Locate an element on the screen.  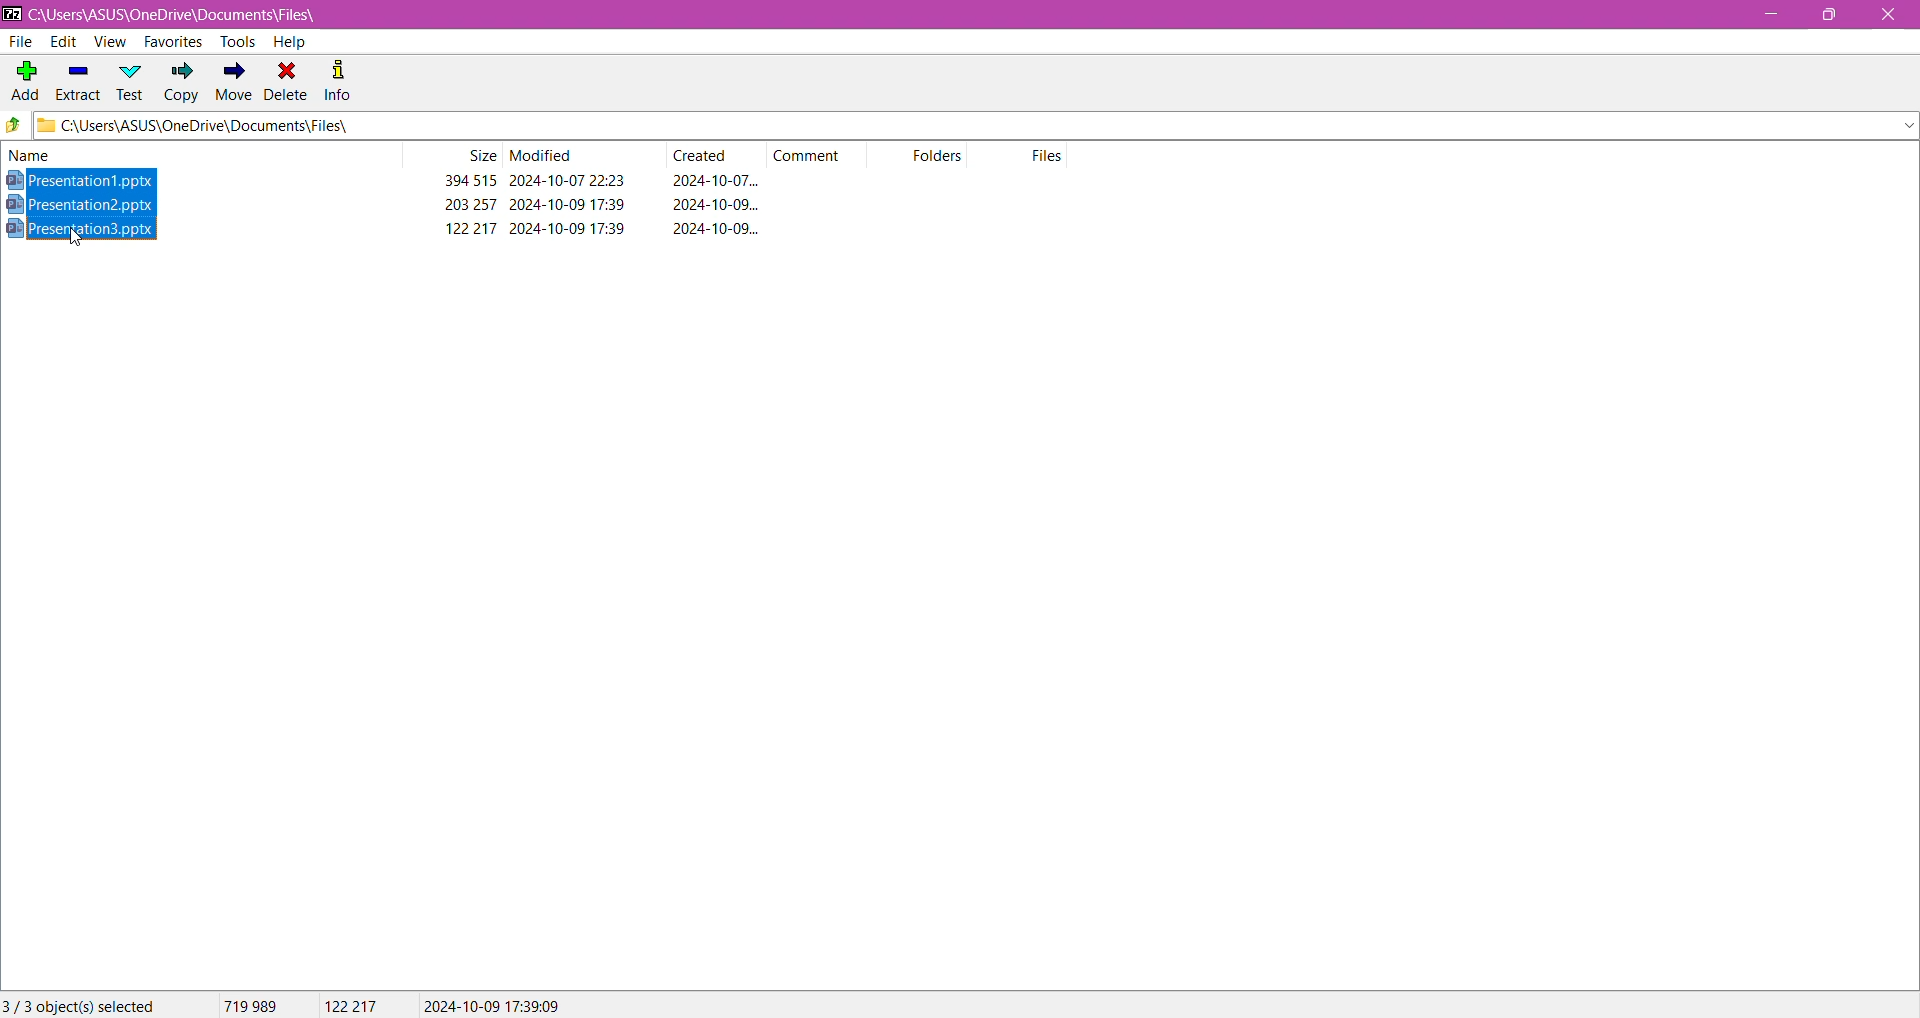
cursor is located at coordinates (77, 242).